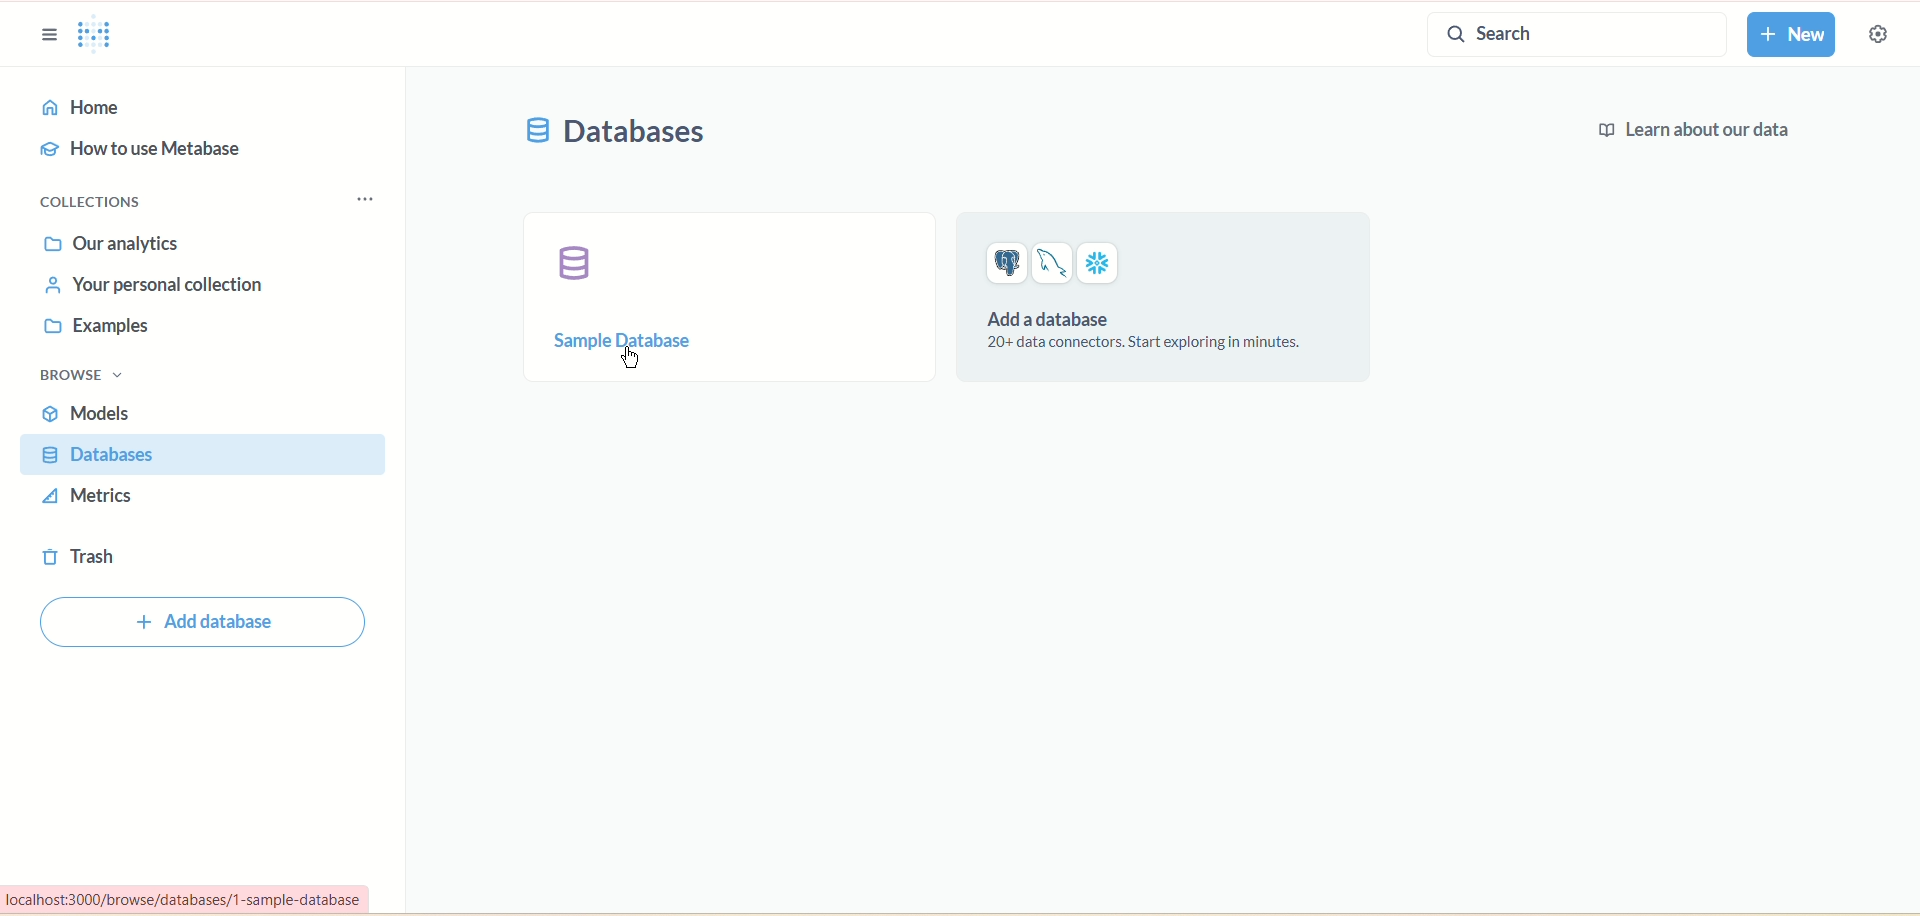 This screenshot has width=1920, height=916. What do you see at coordinates (112, 243) in the screenshot?
I see `our analytics` at bounding box center [112, 243].